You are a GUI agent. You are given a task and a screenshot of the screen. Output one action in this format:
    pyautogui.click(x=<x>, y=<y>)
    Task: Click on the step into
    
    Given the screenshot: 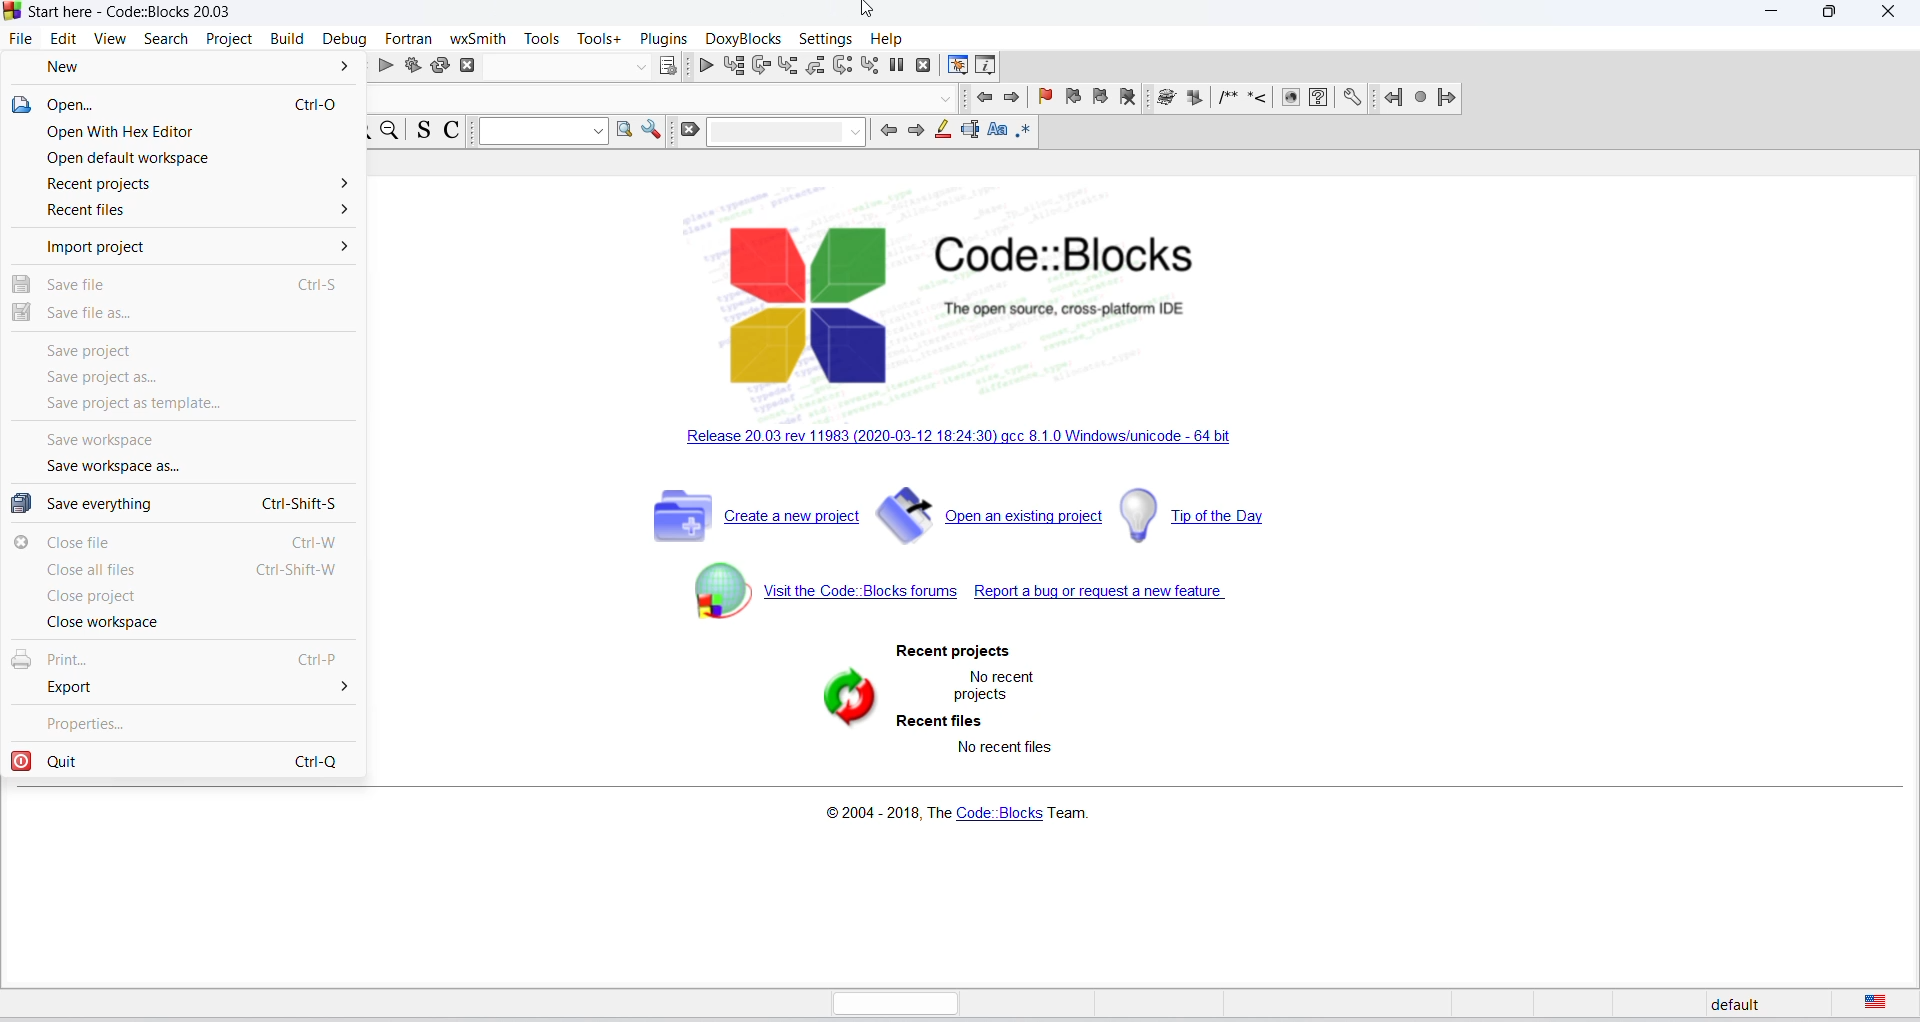 What is the action you would take?
    pyautogui.click(x=784, y=67)
    